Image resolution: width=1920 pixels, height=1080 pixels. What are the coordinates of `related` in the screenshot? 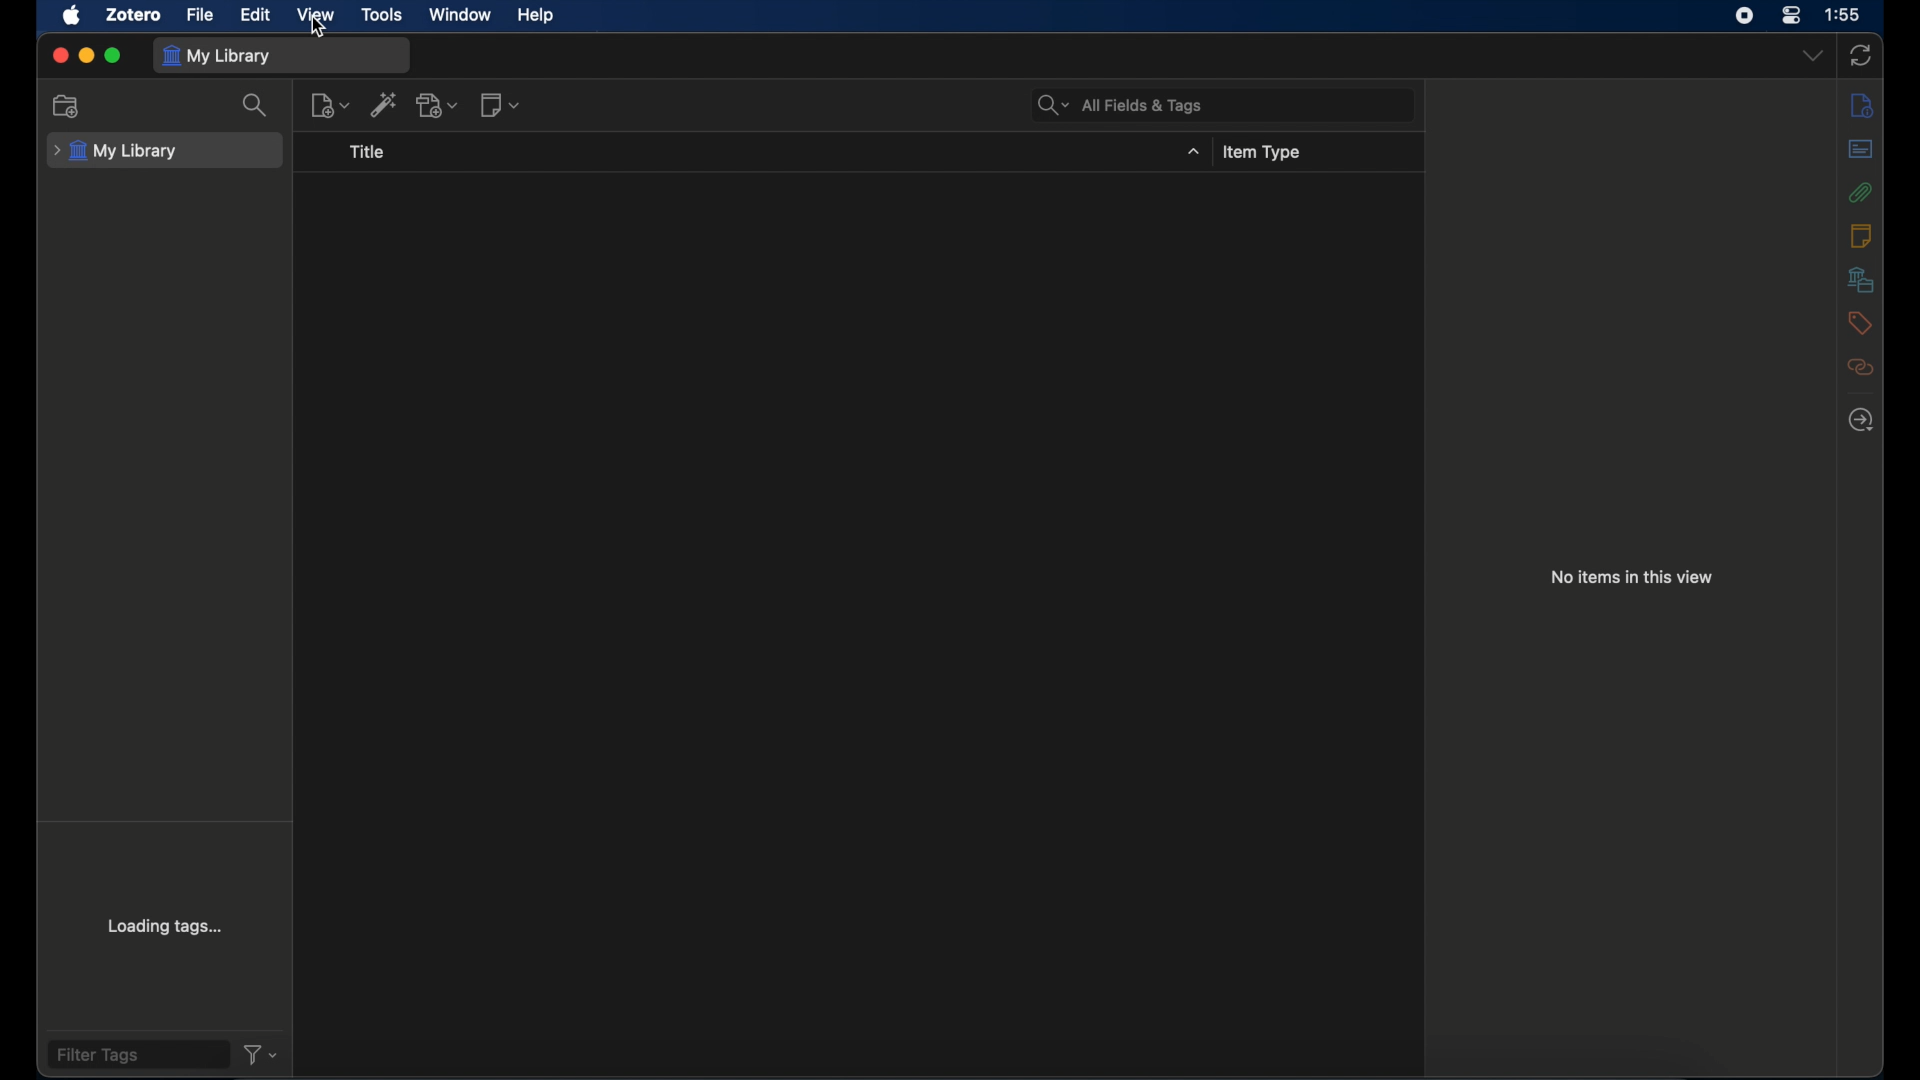 It's located at (1860, 367).